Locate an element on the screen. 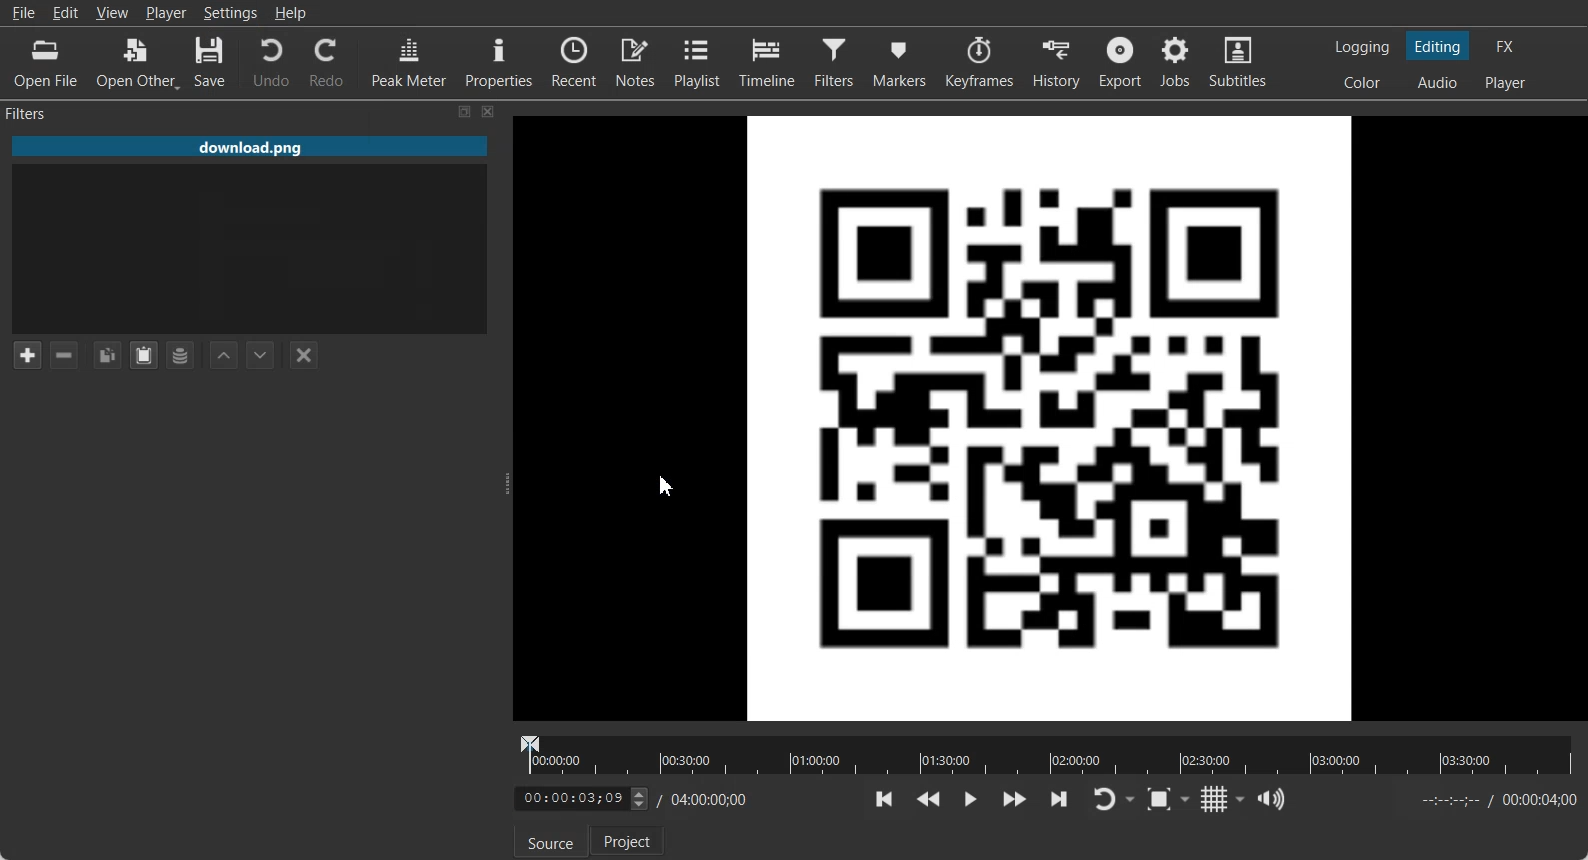  Deselect The Filter is located at coordinates (303, 355).